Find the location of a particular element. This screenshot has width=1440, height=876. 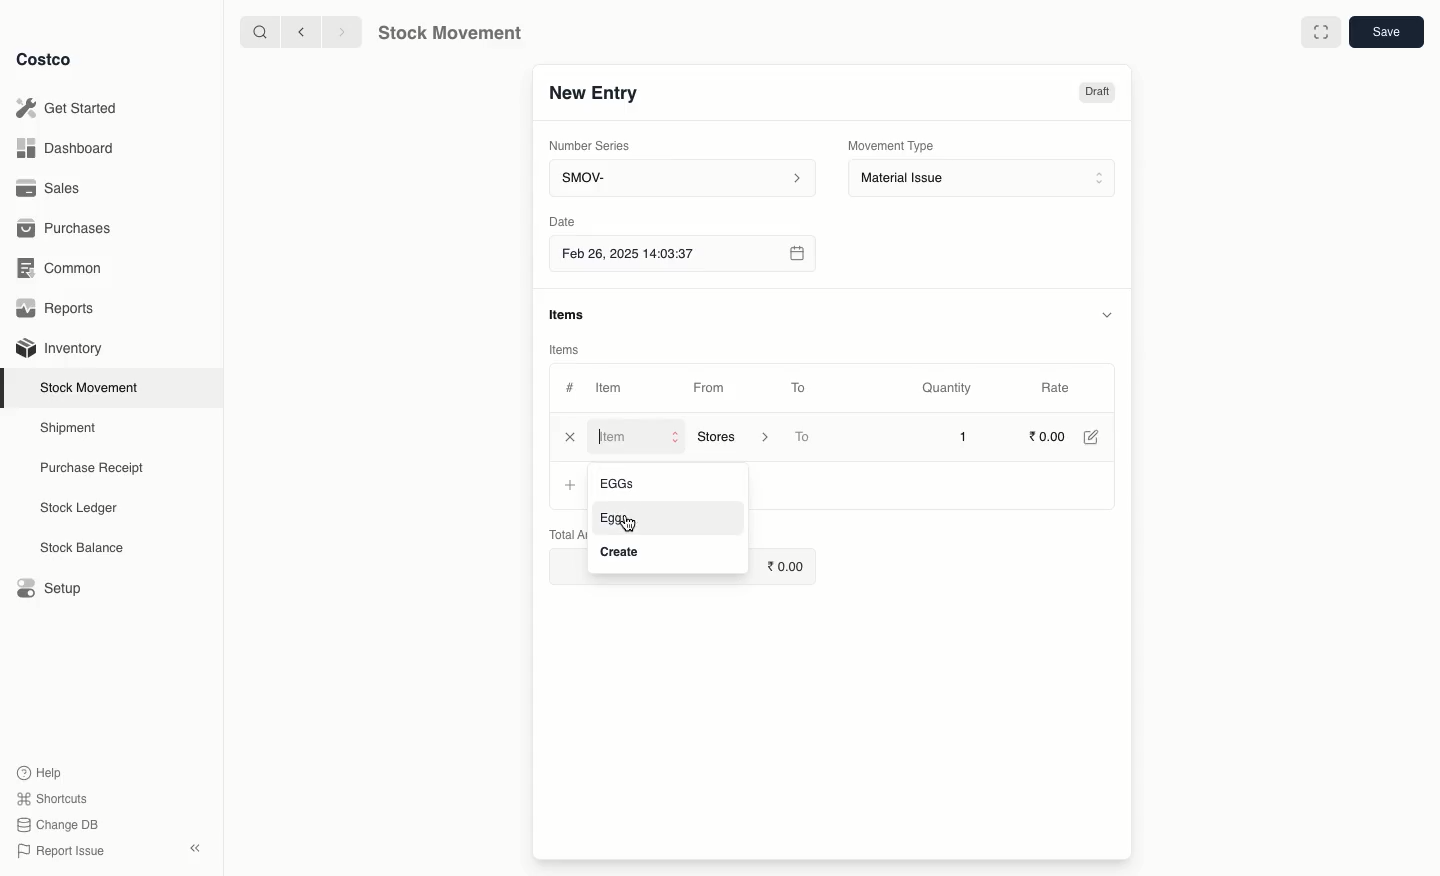

Dashboard is located at coordinates (67, 150).